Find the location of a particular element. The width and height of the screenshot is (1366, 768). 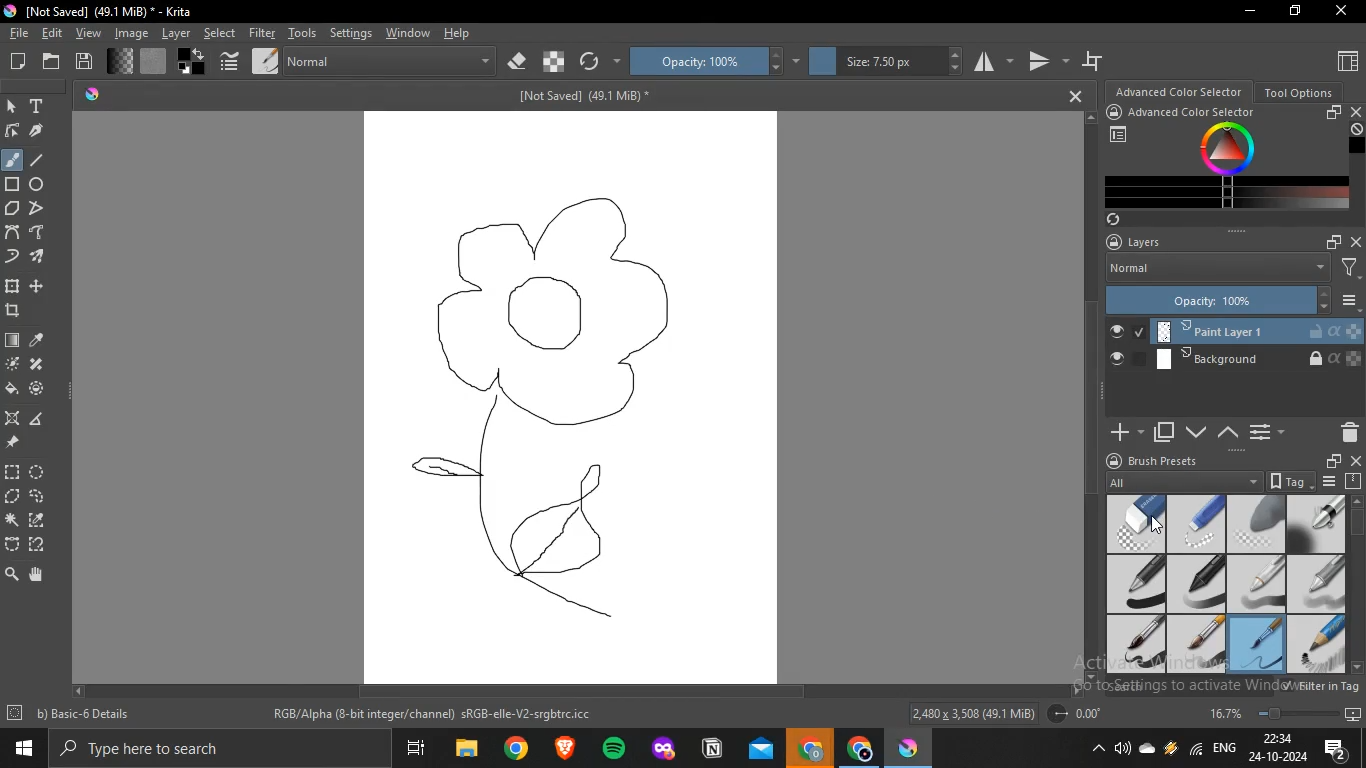

edit brush settings is located at coordinates (231, 60).